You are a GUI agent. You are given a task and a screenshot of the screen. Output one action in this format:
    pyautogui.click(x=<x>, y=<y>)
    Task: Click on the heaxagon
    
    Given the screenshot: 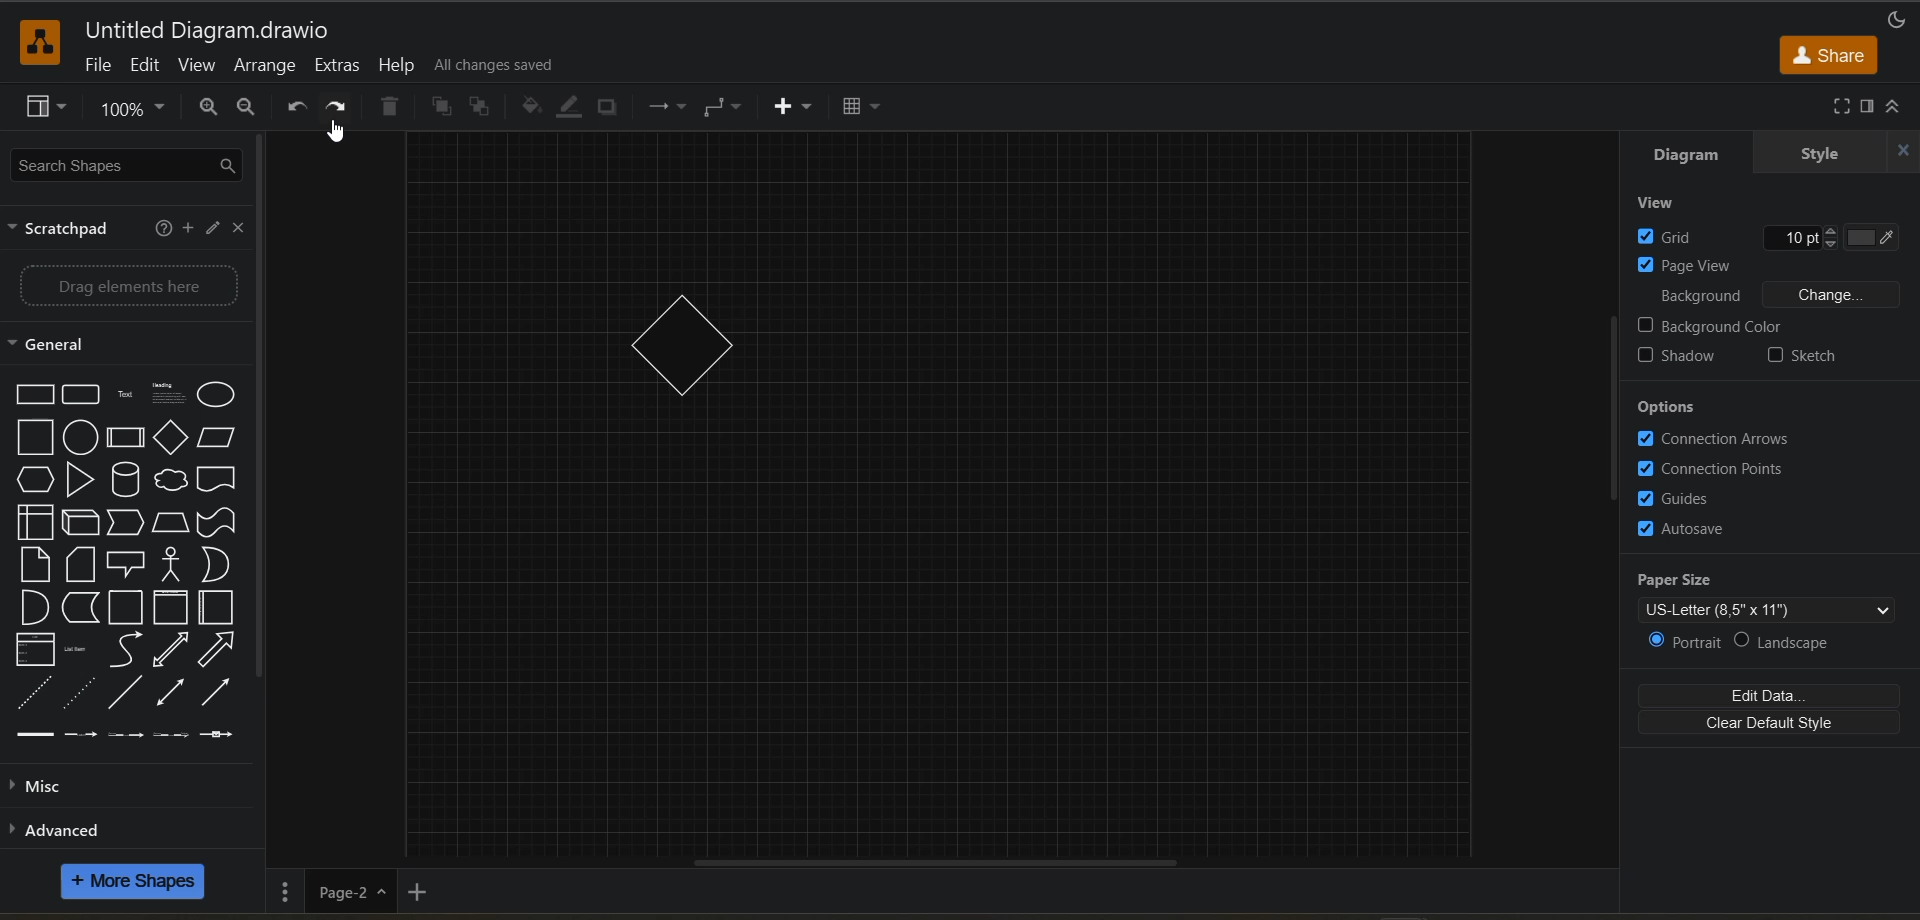 What is the action you would take?
    pyautogui.click(x=36, y=480)
    